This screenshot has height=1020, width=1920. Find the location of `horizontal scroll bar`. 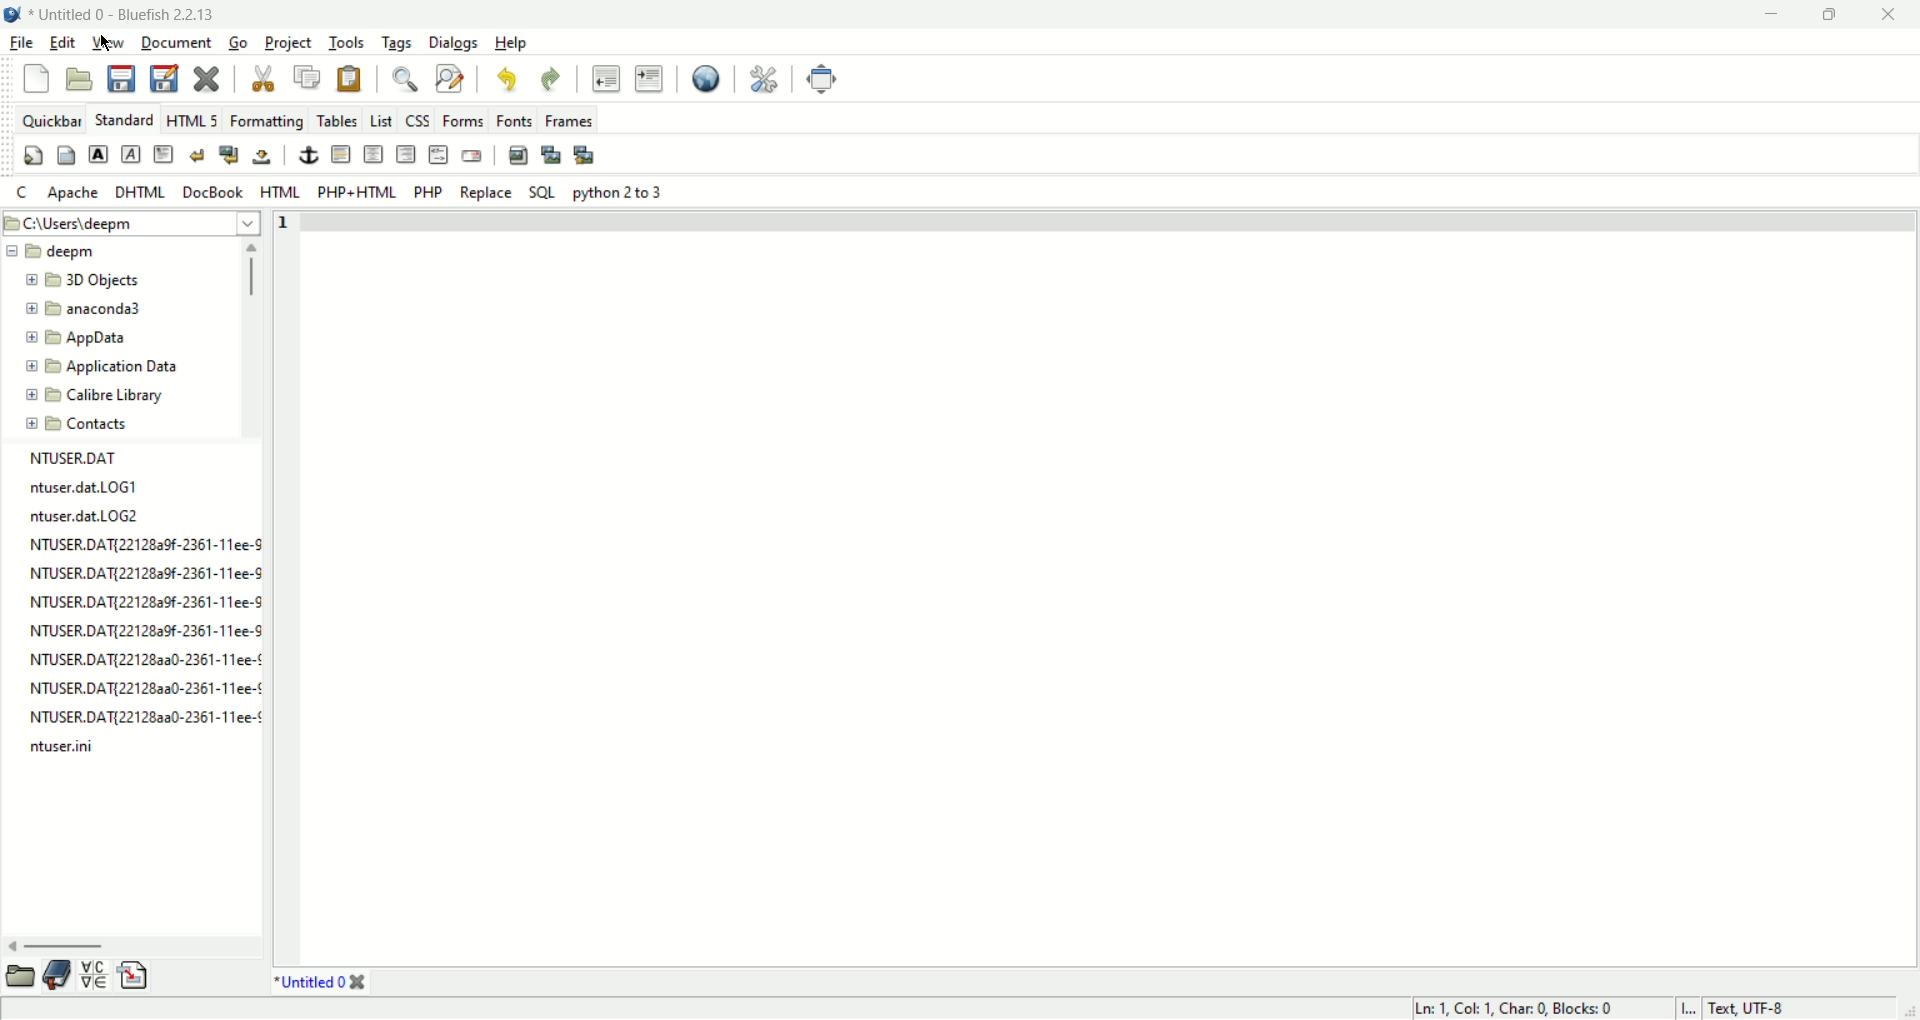

horizontal scroll bar is located at coordinates (127, 944).